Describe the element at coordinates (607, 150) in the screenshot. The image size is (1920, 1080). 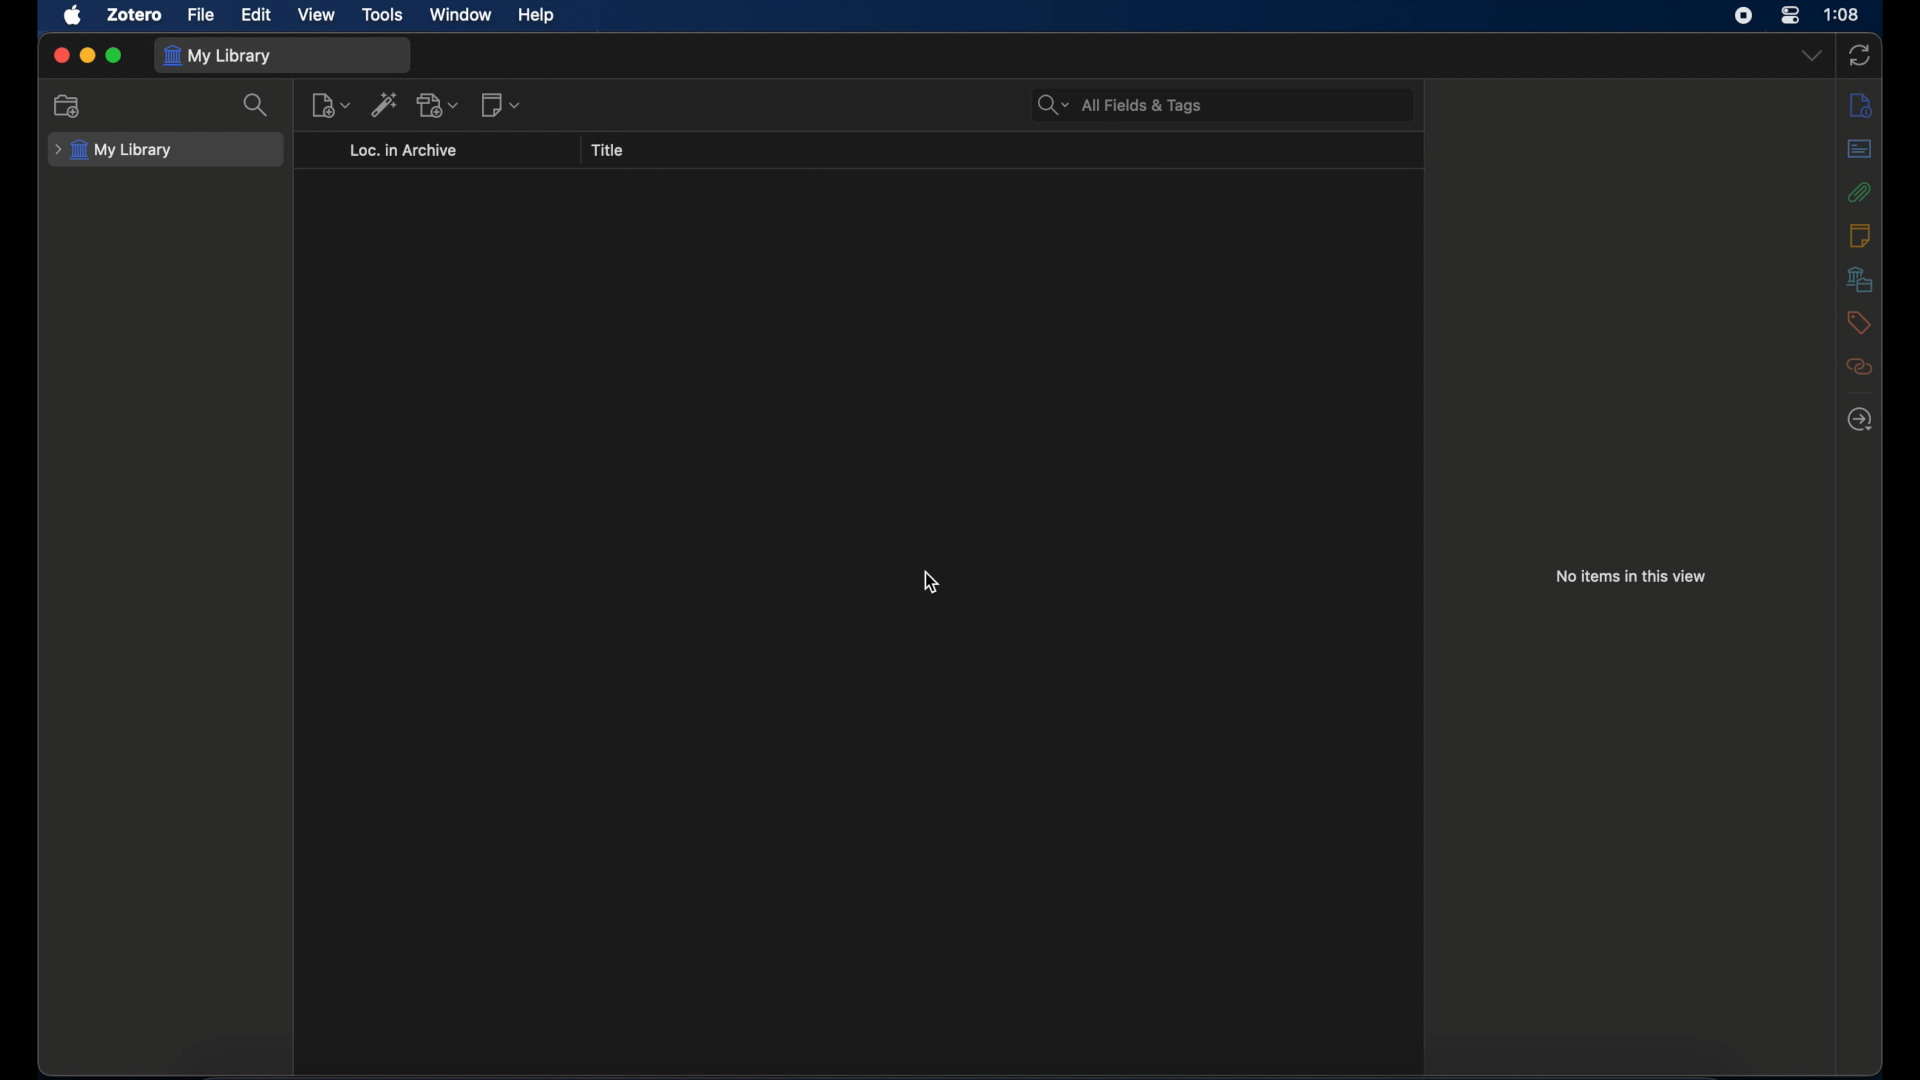
I see `title` at that location.